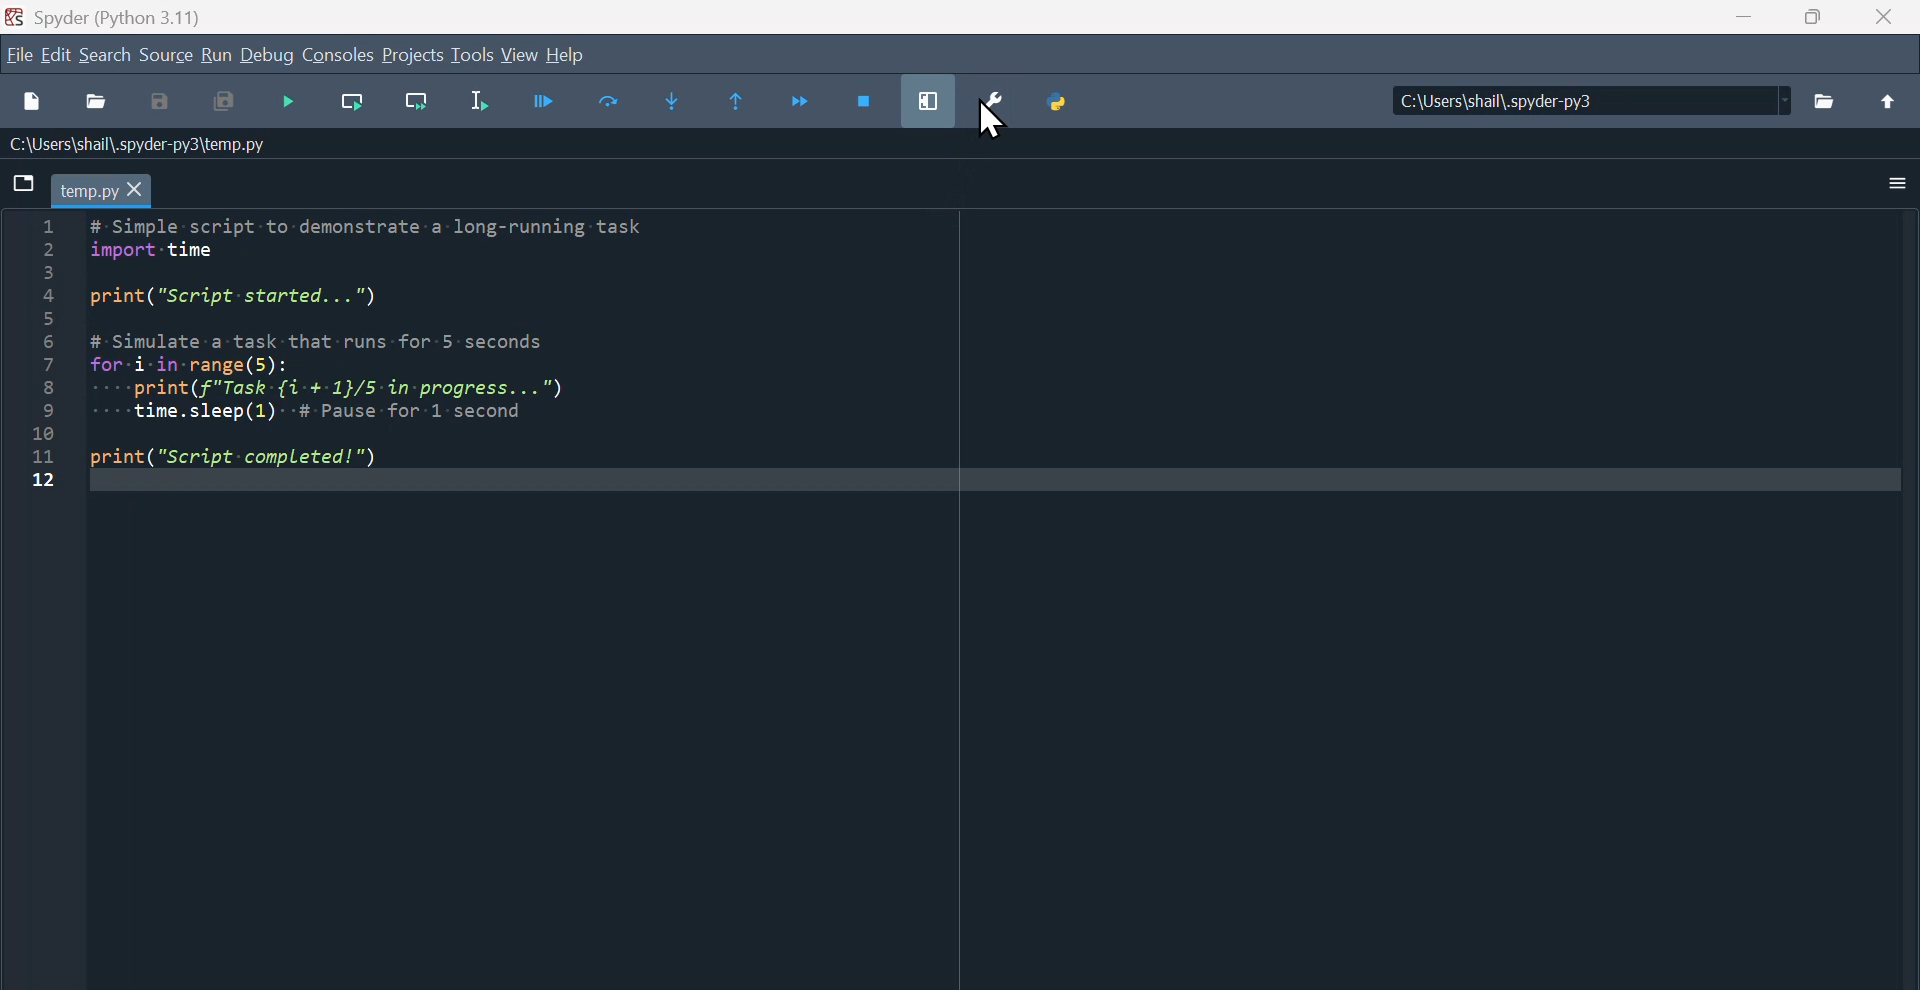  What do you see at coordinates (736, 101) in the screenshot?
I see `Execute until same function returns` at bounding box center [736, 101].